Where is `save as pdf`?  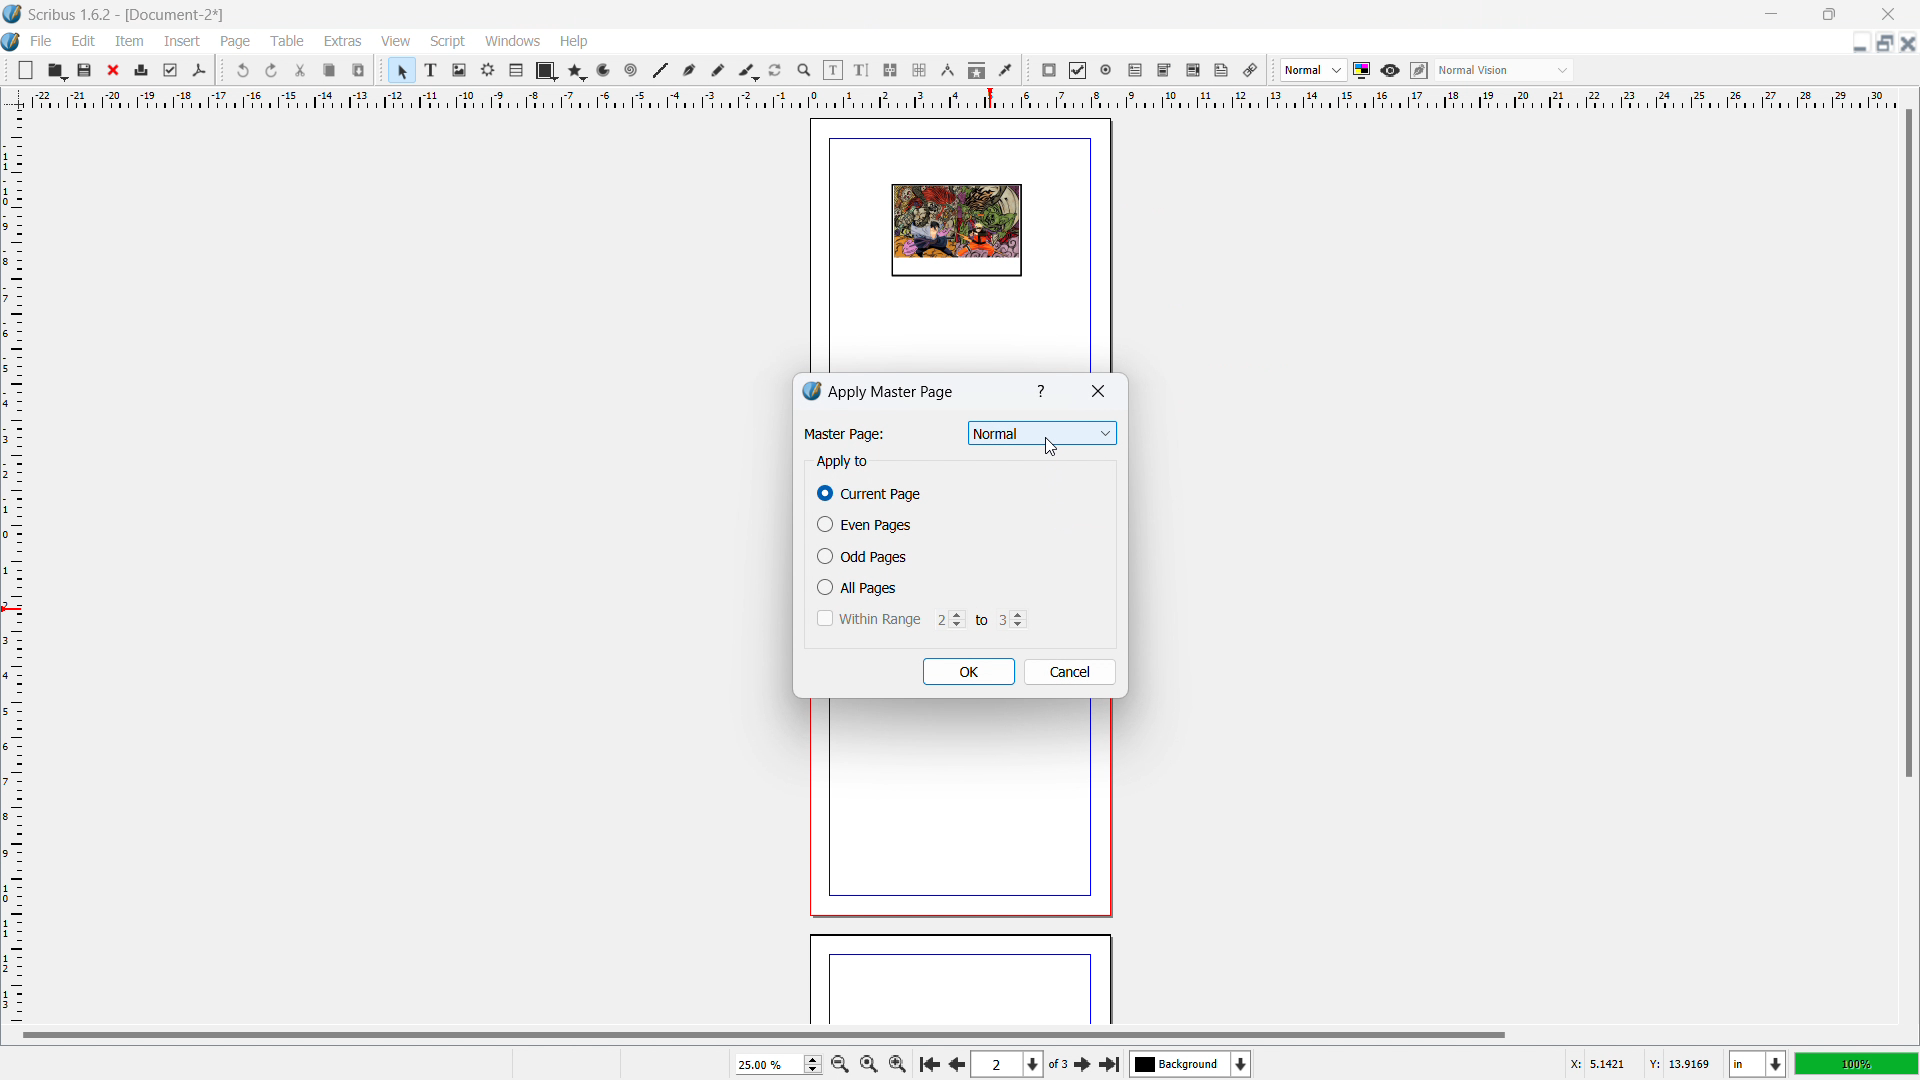
save as pdf is located at coordinates (198, 71).